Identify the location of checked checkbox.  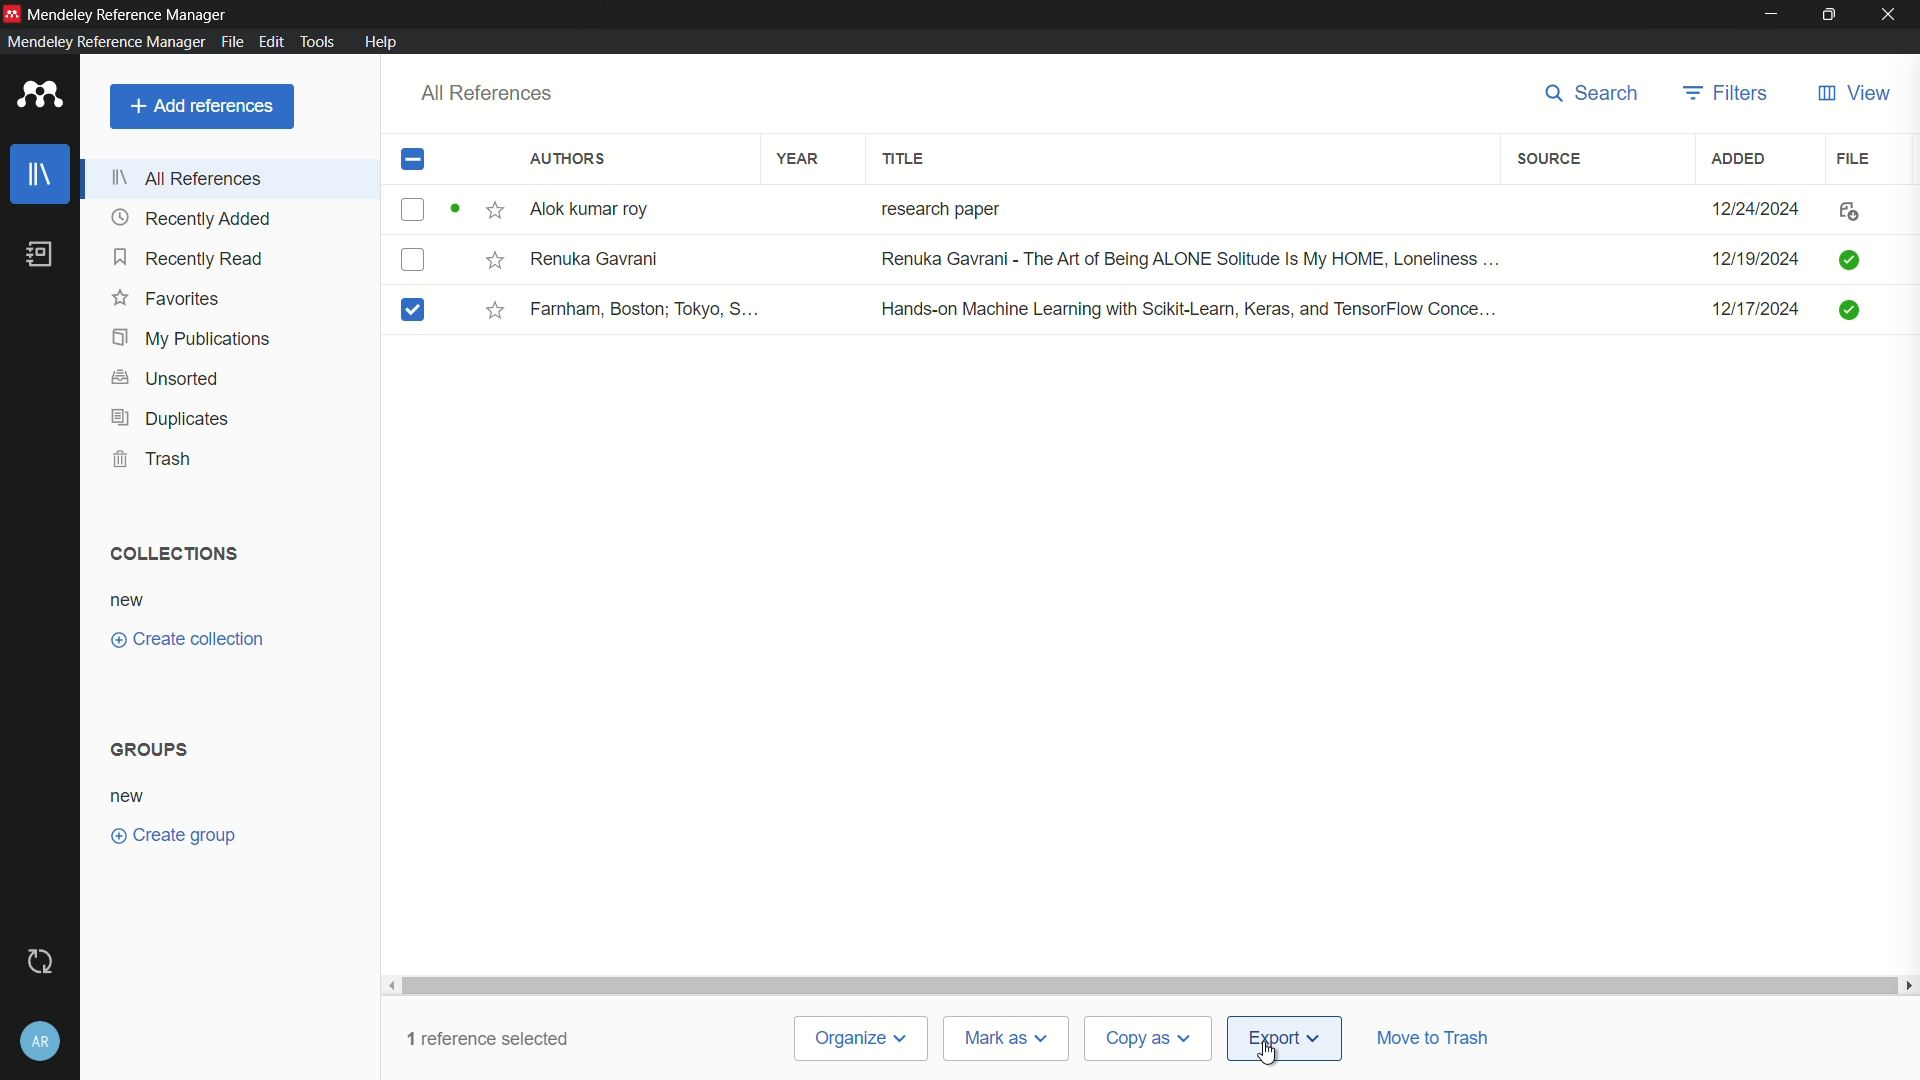
(412, 310).